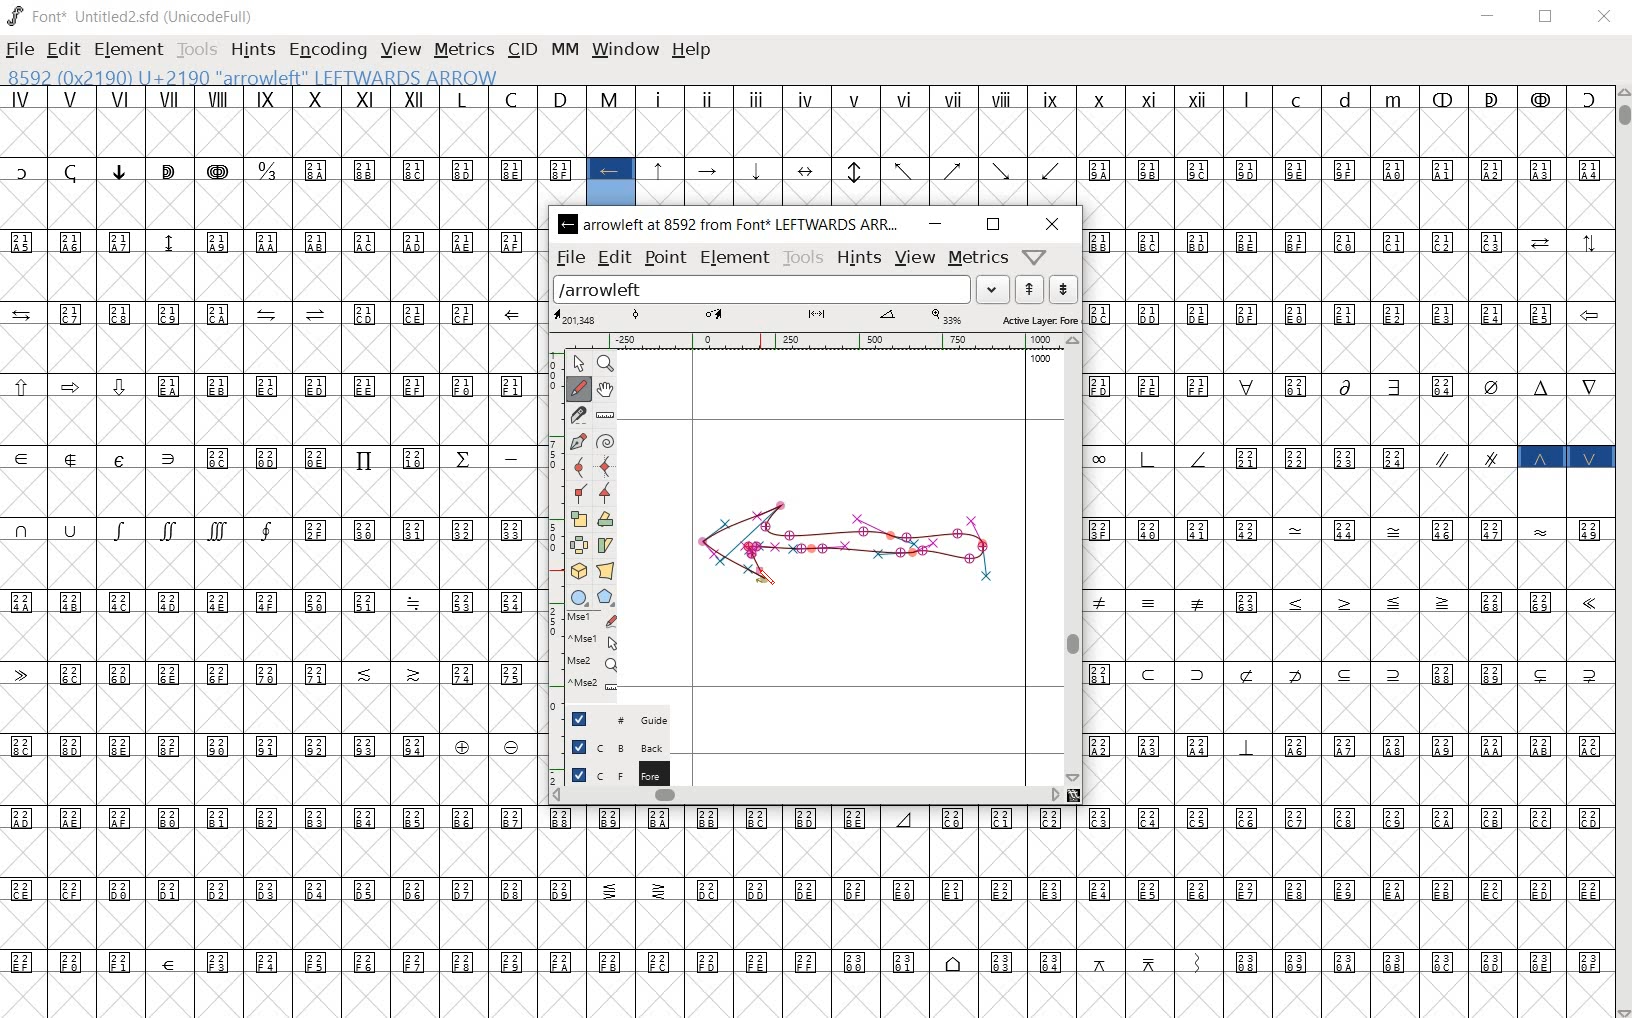  What do you see at coordinates (994, 225) in the screenshot?
I see `restore` at bounding box center [994, 225].